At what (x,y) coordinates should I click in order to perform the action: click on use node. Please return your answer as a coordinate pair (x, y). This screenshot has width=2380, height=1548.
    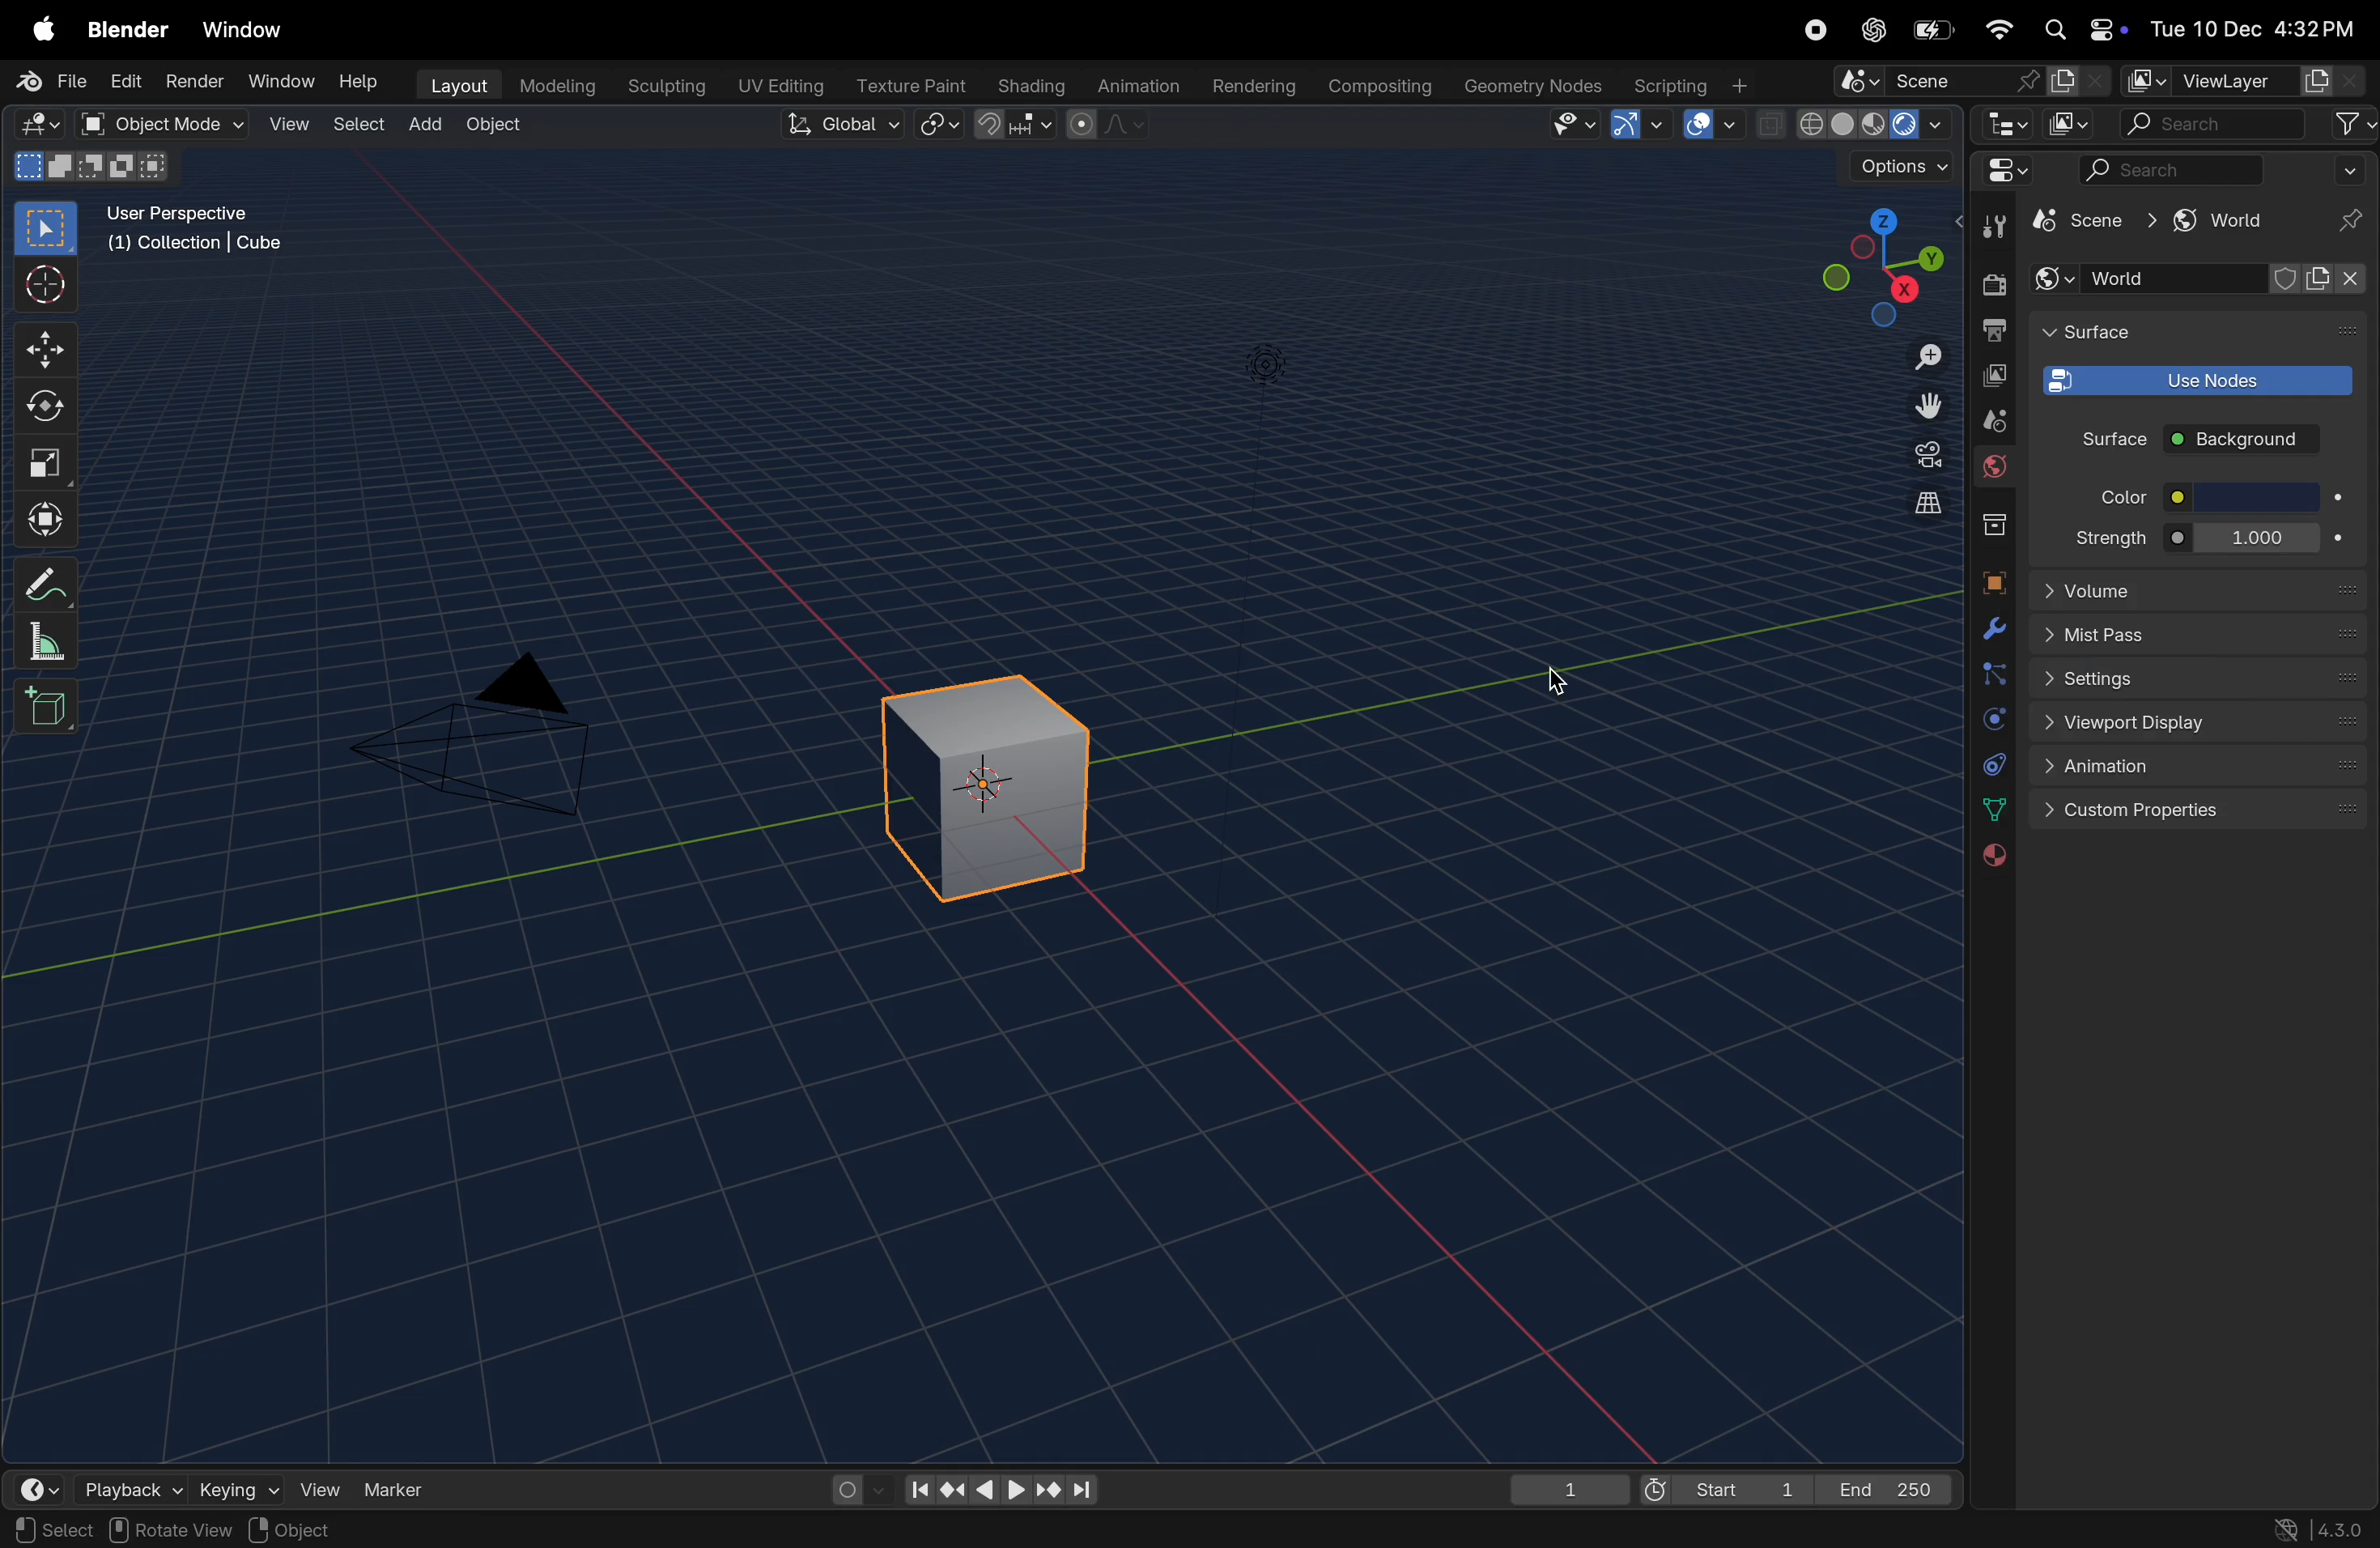
    Looking at the image, I should click on (2193, 381).